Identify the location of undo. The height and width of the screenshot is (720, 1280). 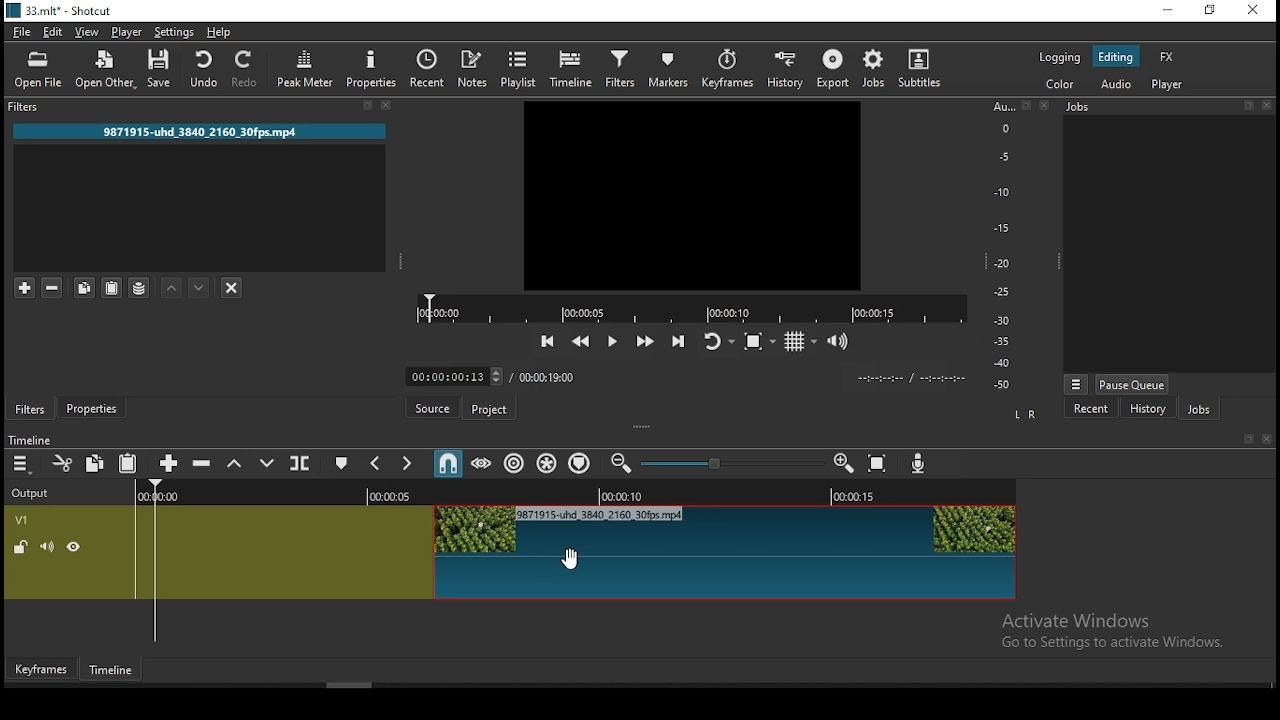
(204, 70).